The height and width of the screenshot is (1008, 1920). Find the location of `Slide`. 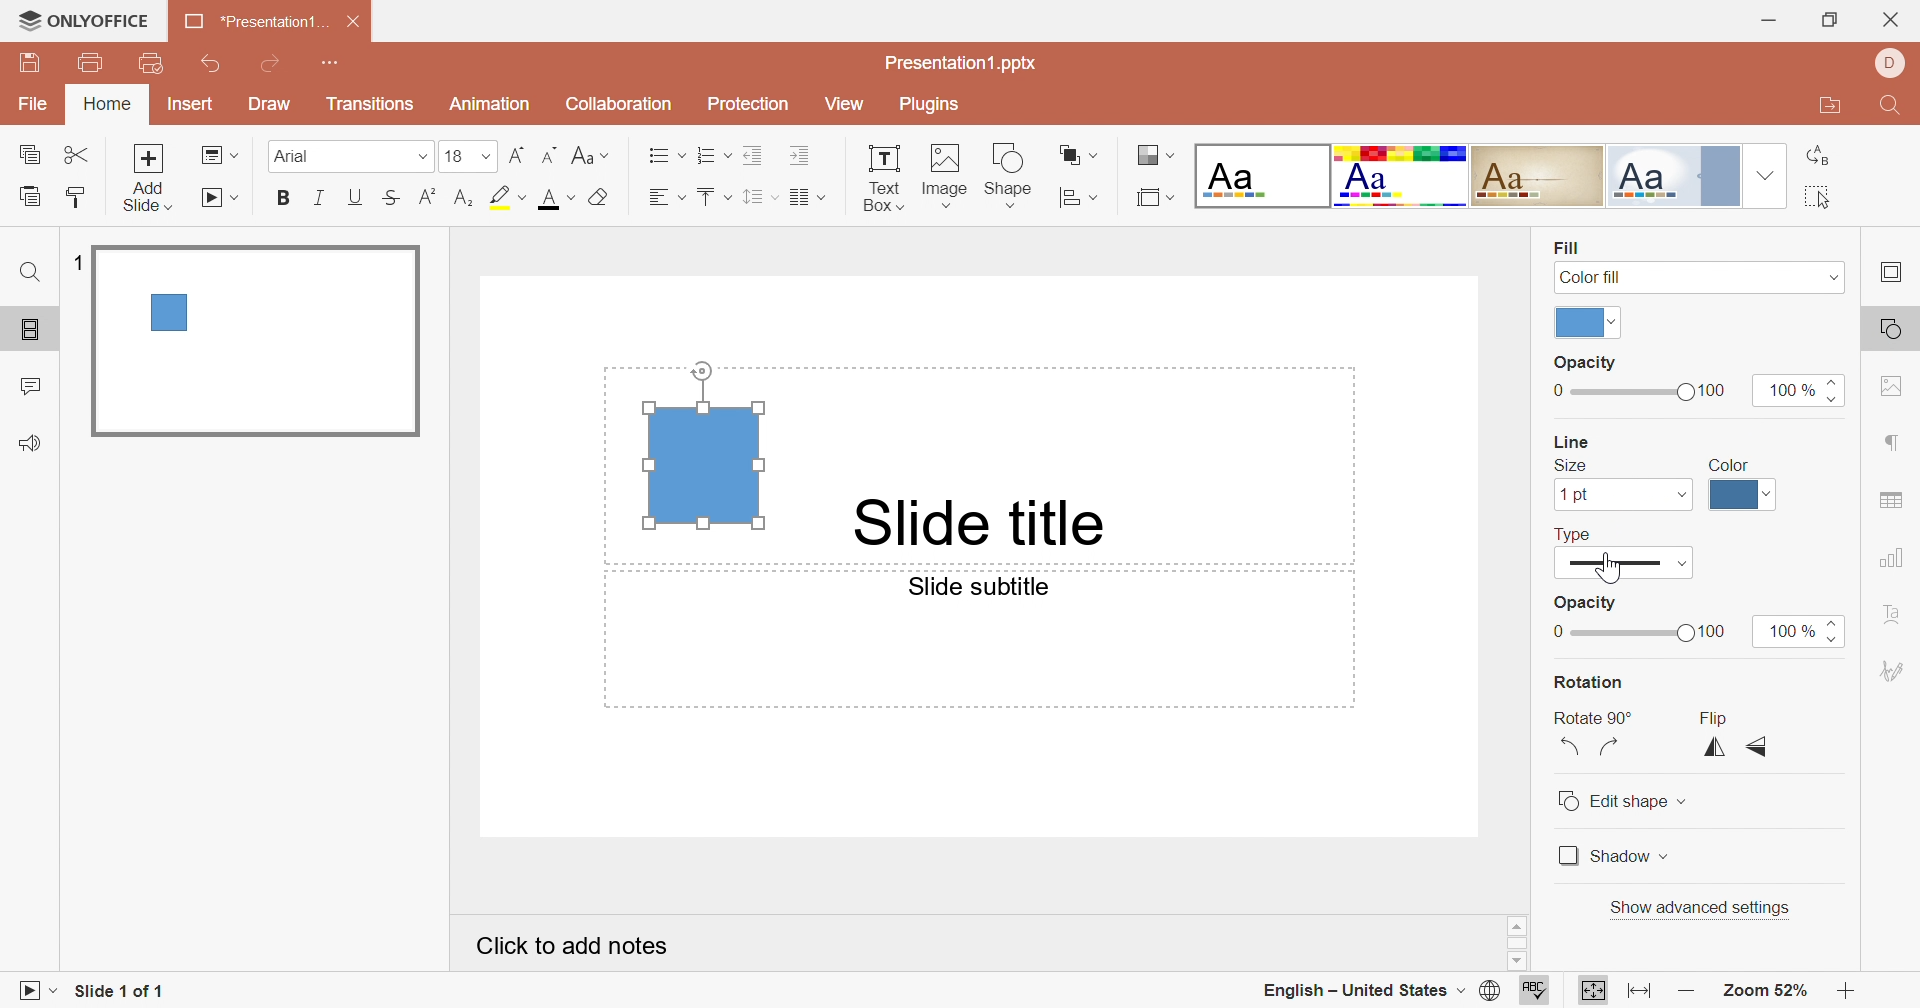

Slide is located at coordinates (1624, 563).